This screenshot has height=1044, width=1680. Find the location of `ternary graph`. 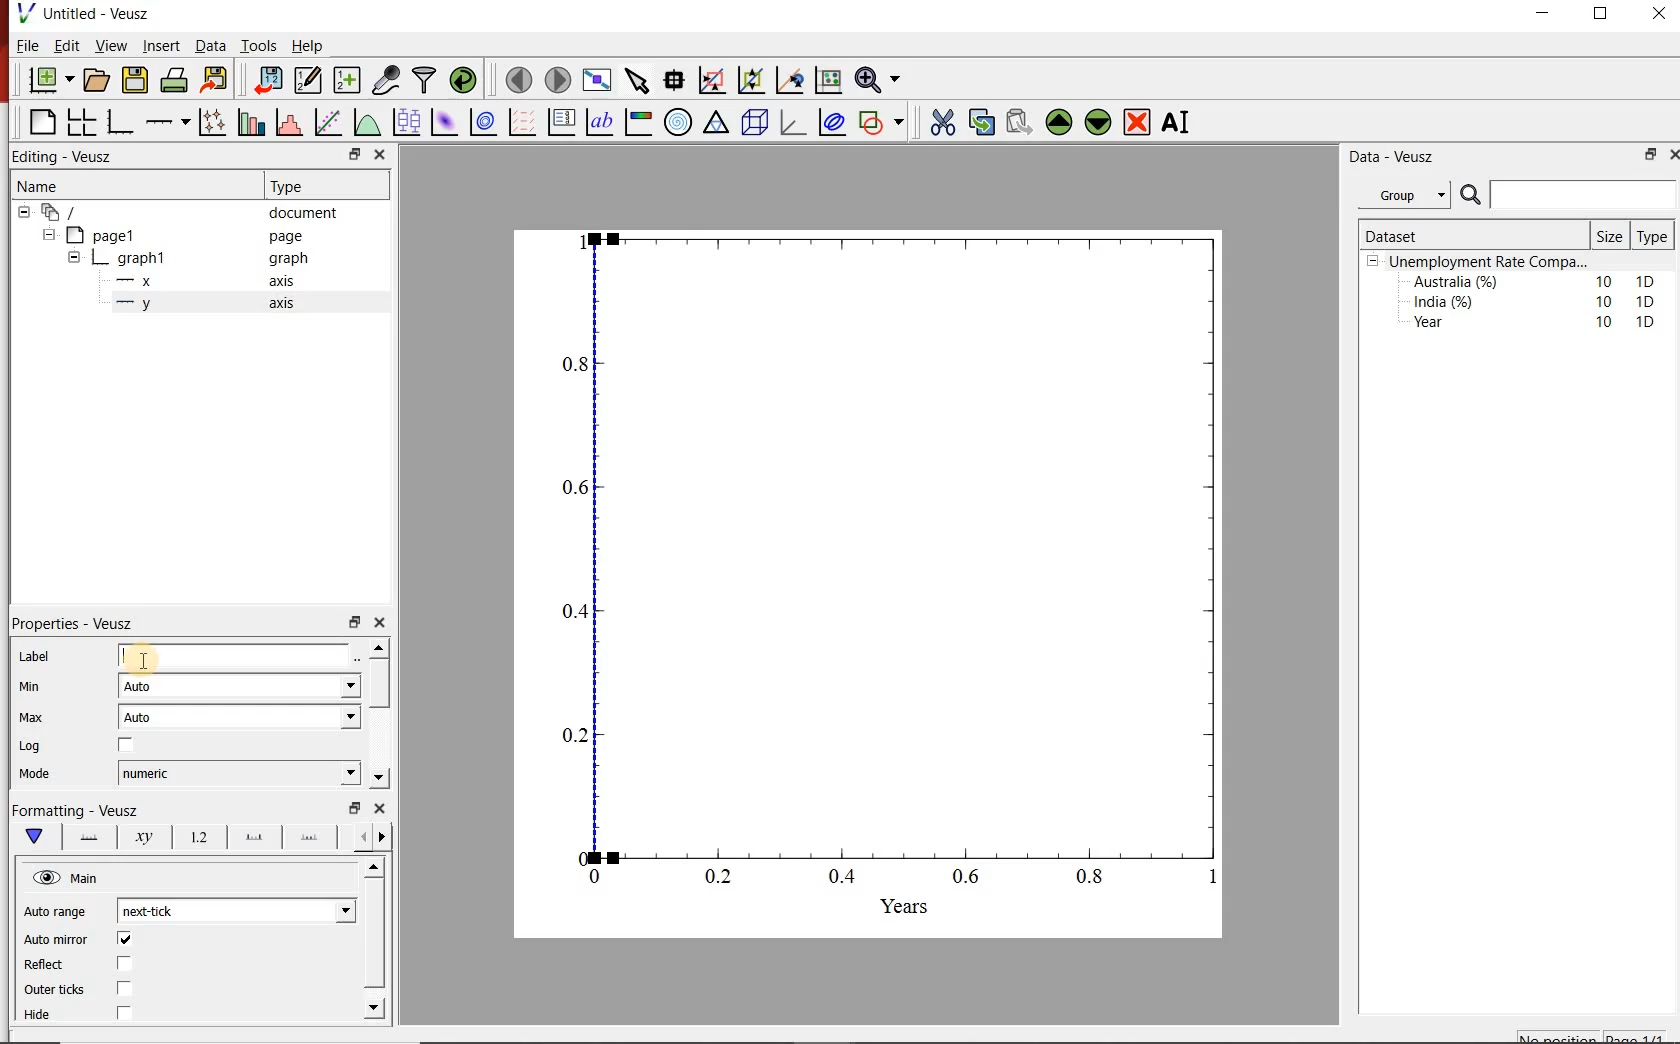

ternary graph is located at coordinates (716, 122).